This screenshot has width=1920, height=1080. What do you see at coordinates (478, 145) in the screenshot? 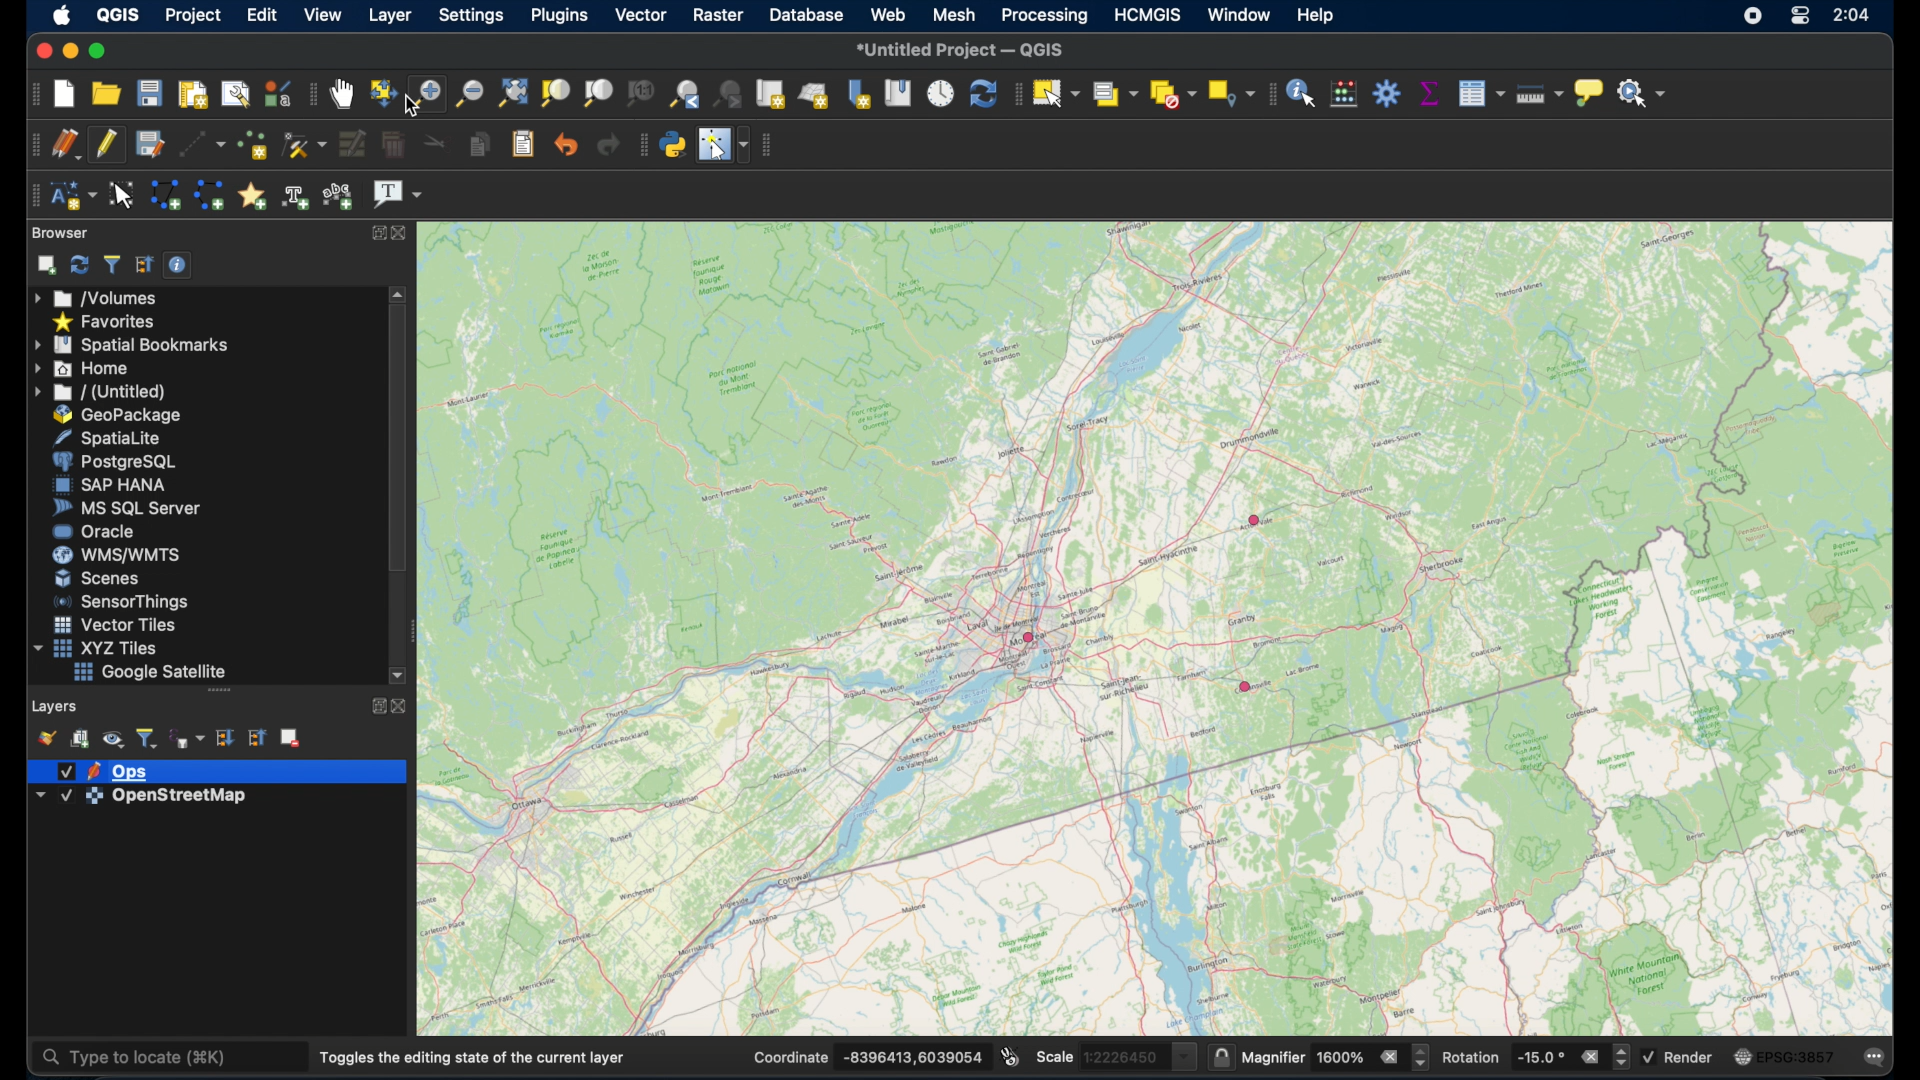
I see `copy features` at bounding box center [478, 145].